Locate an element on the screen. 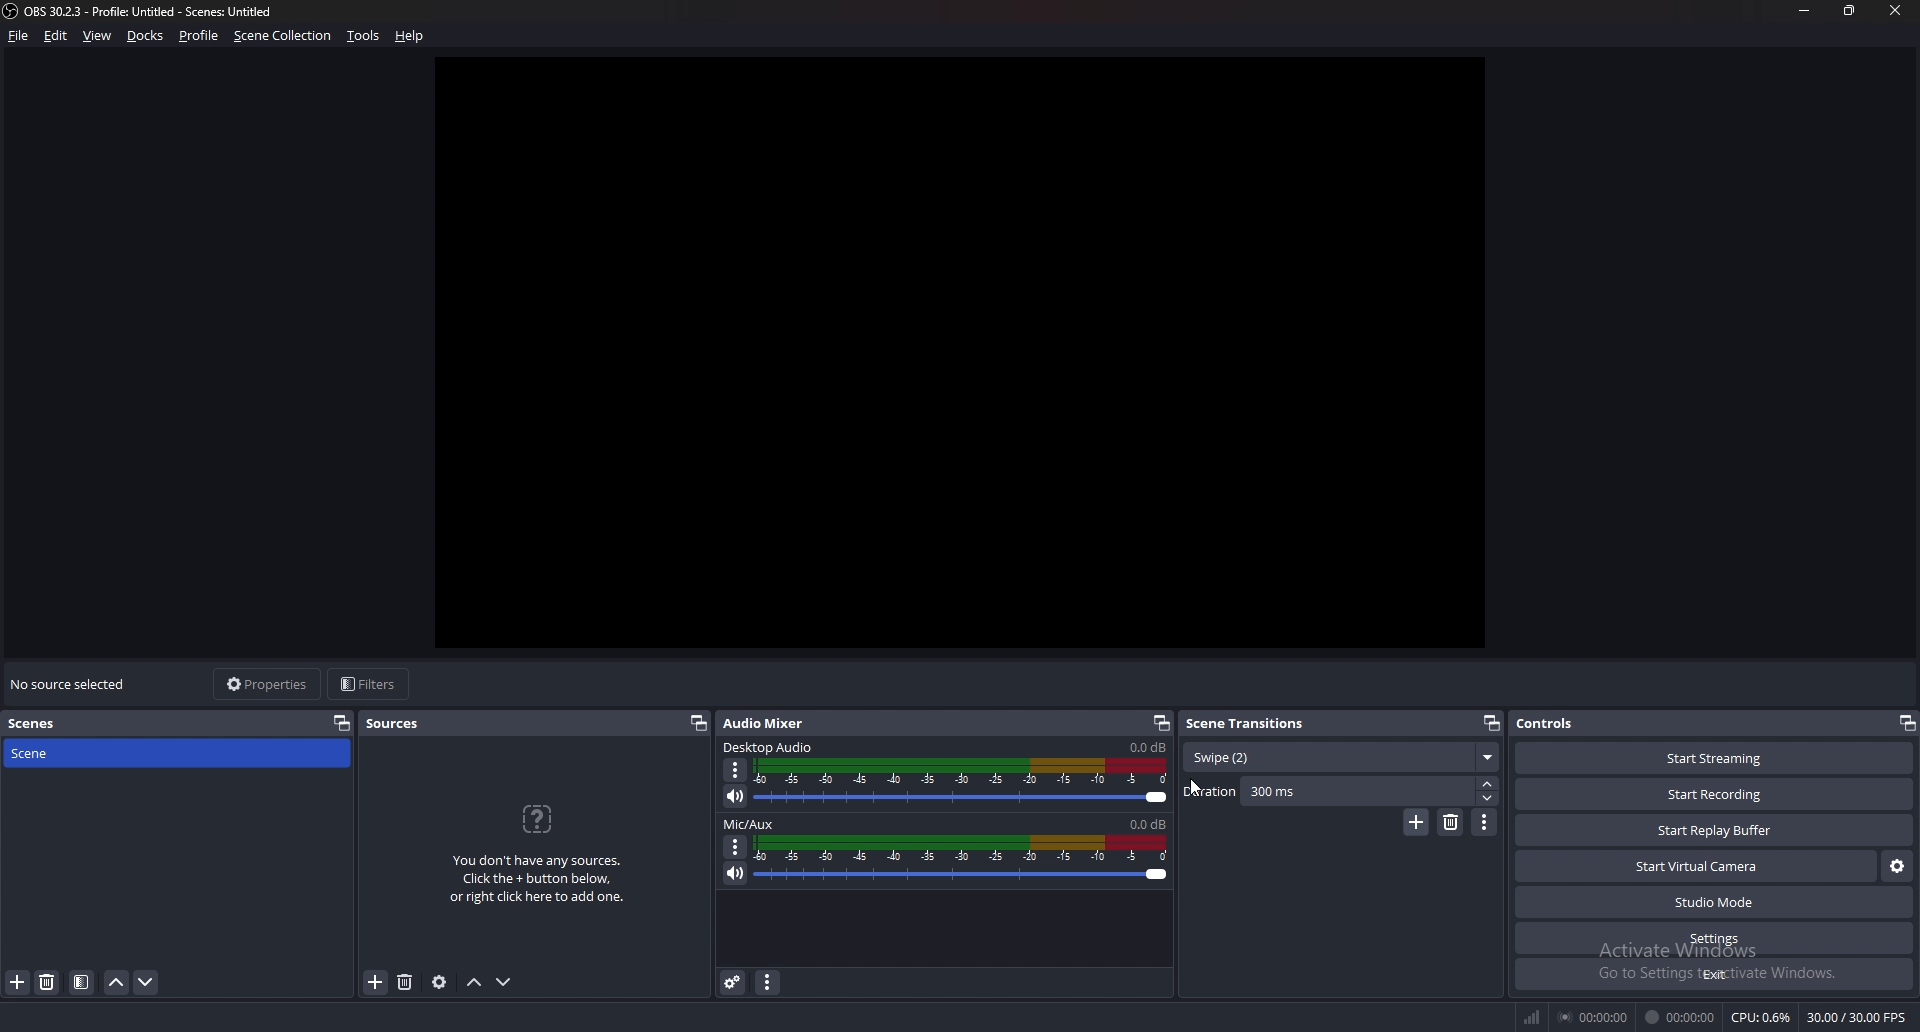 The image size is (1920, 1032). pop out is located at coordinates (698, 724).